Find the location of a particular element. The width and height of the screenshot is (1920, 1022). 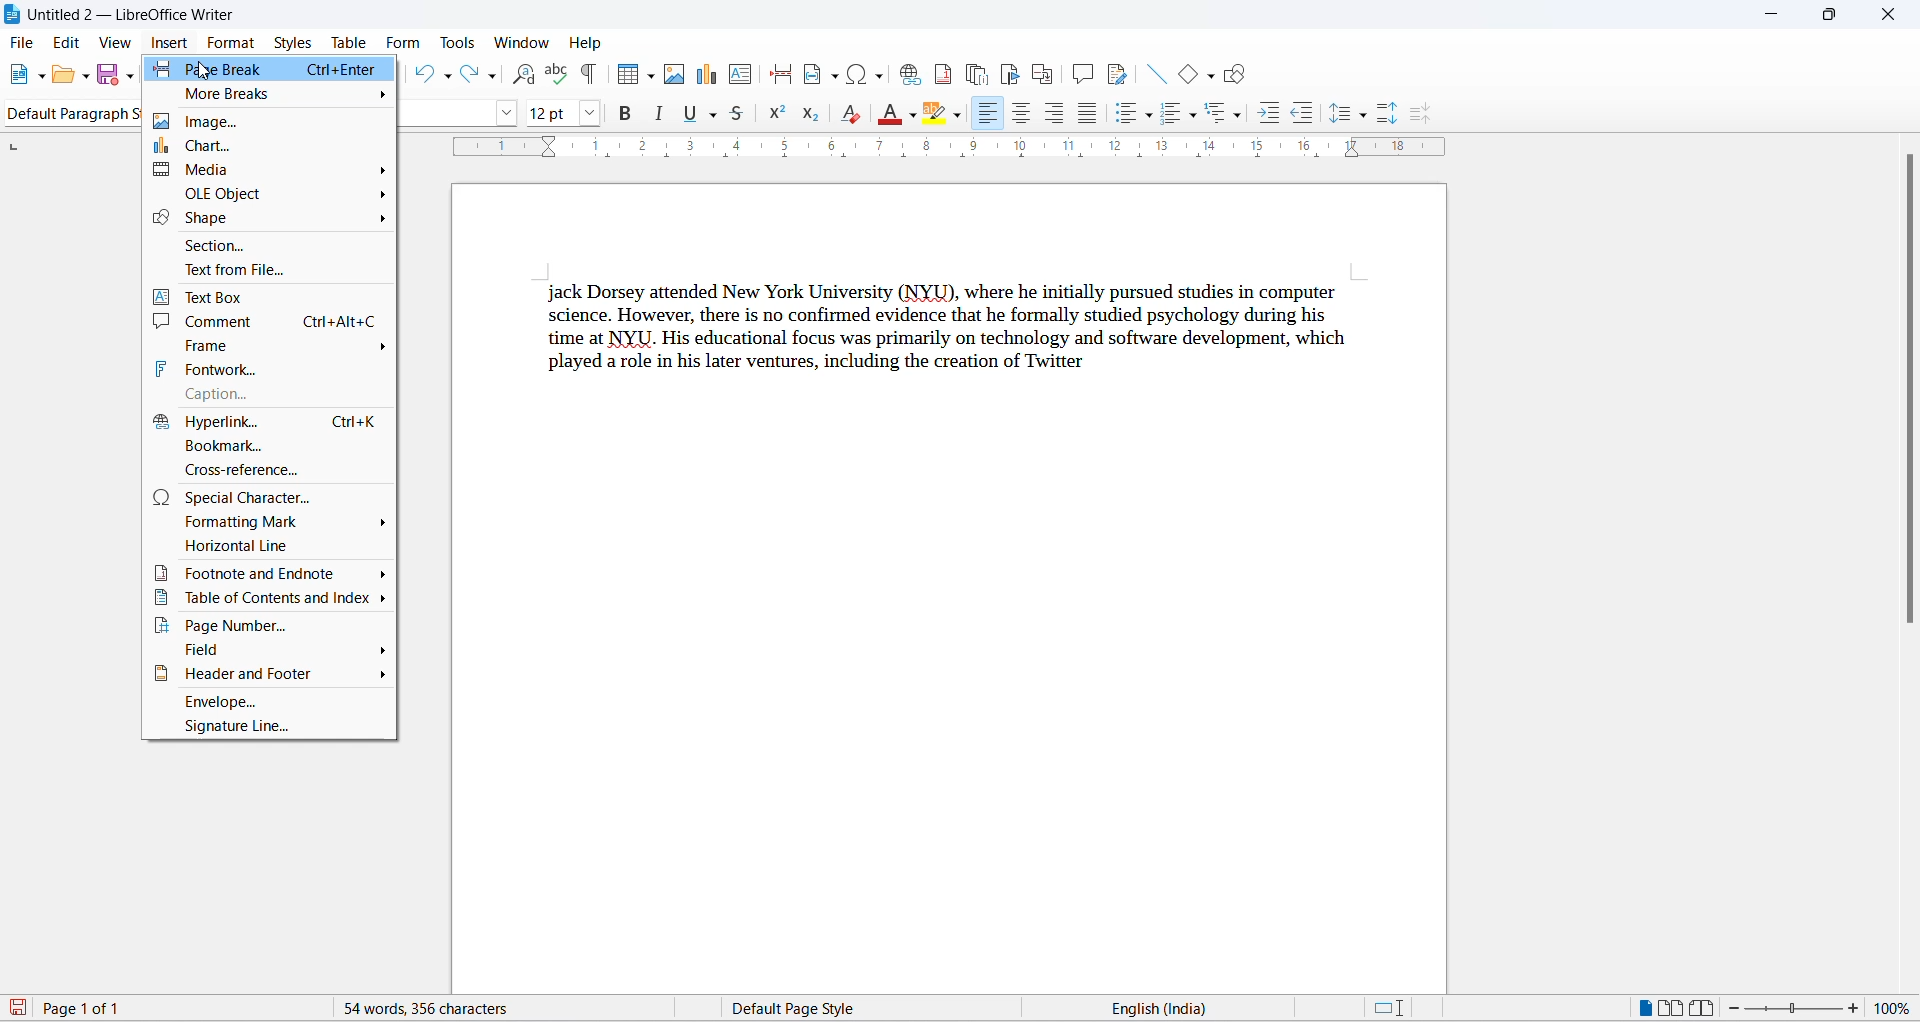

insert comments is located at coordinates (1082, 72).